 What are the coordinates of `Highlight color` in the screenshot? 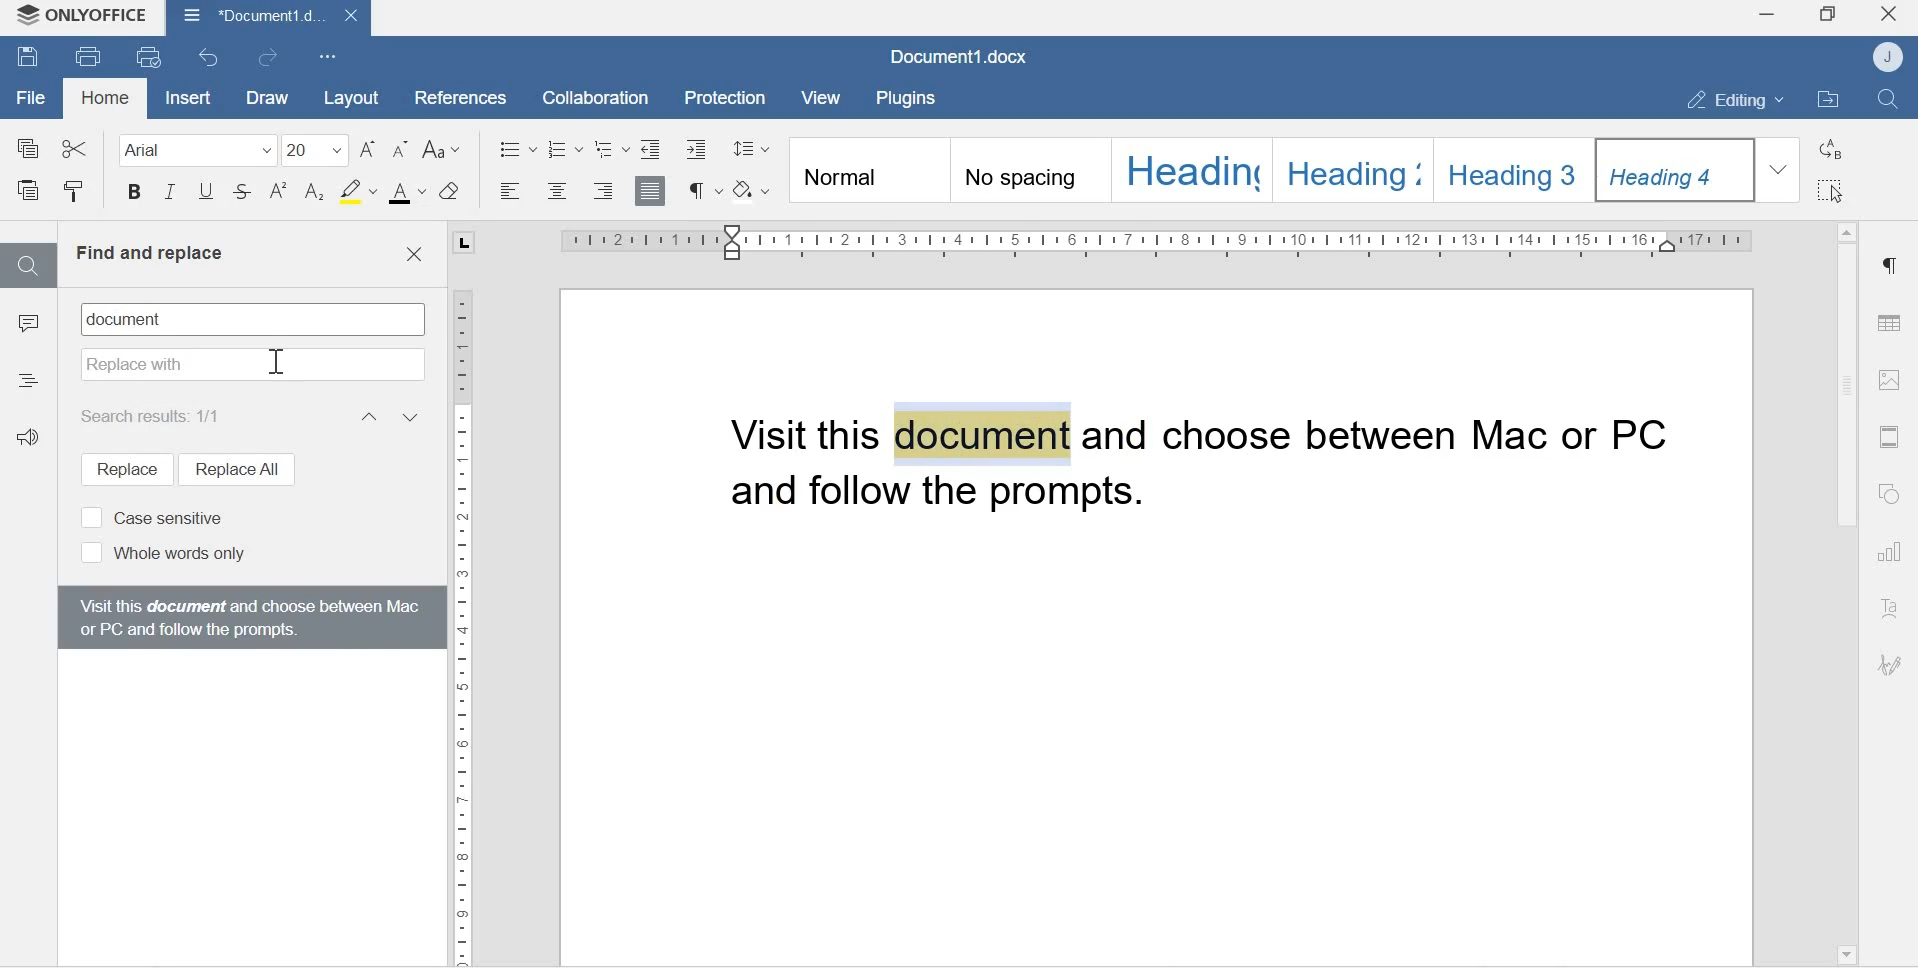 It's located at (357, 190).